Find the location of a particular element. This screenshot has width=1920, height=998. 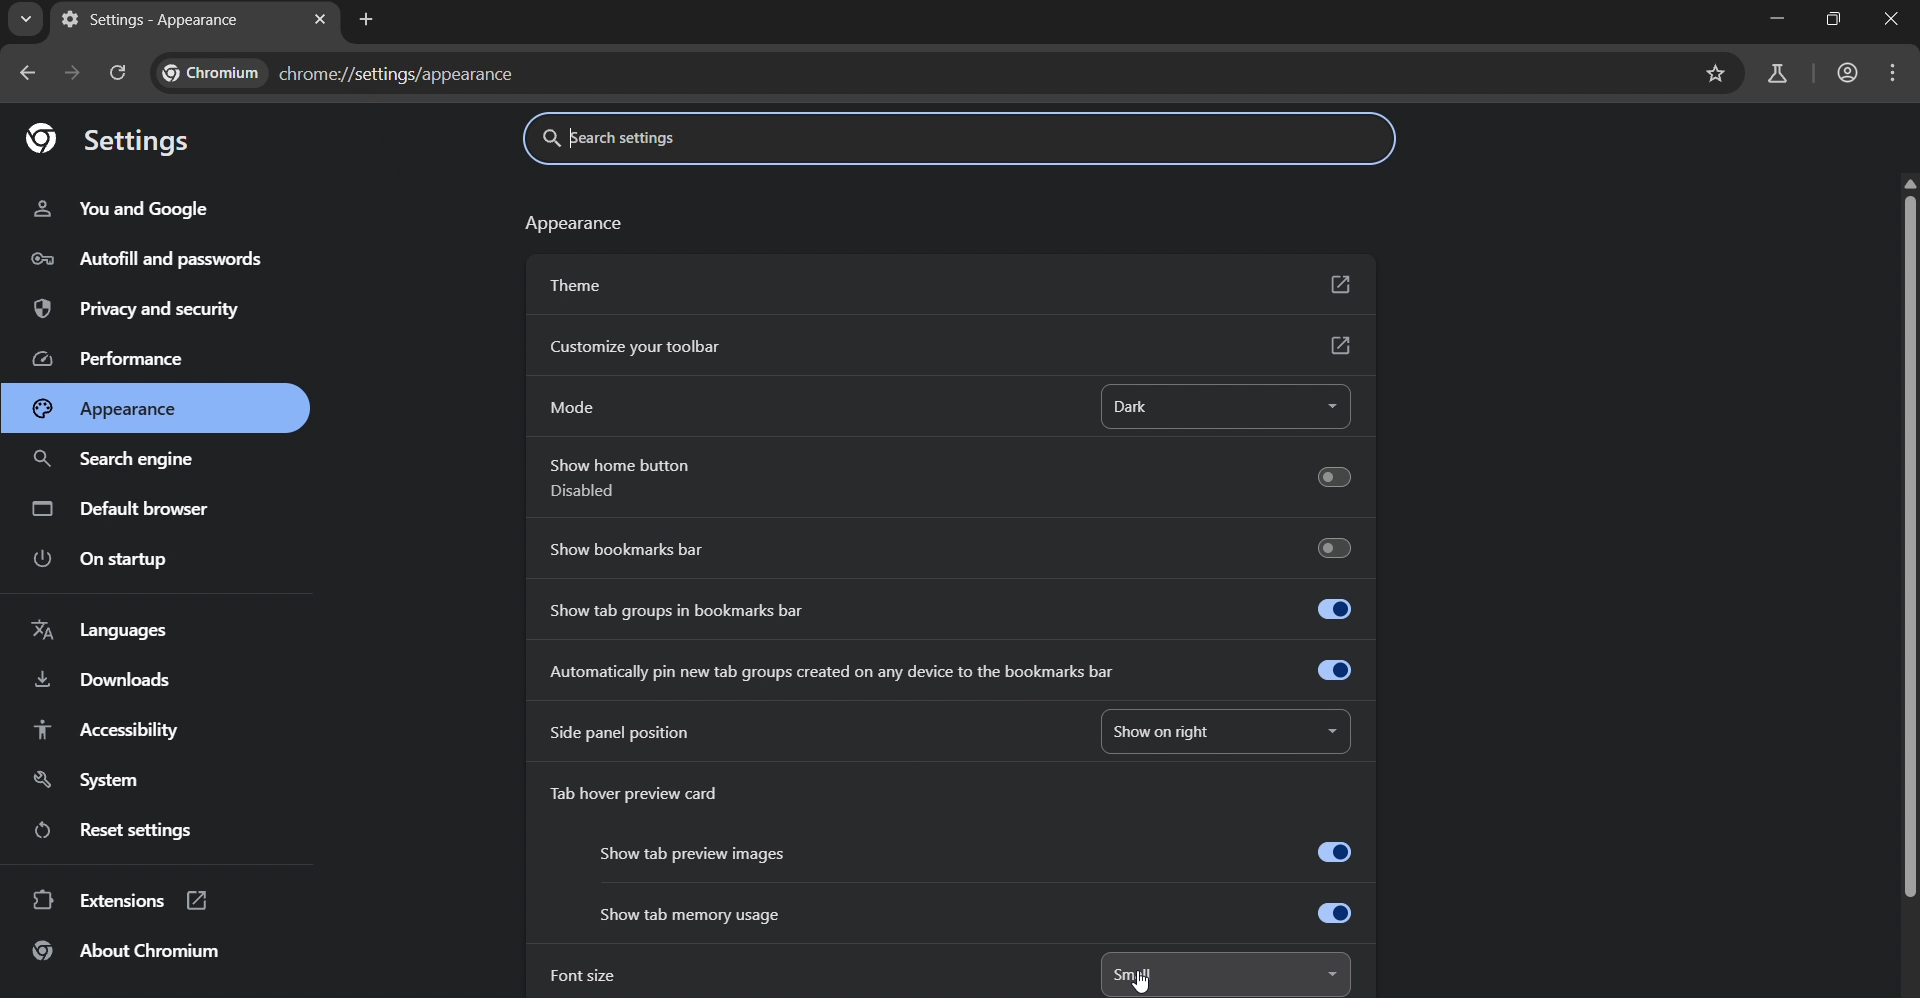

new tab is located at coordinates (367, 21).